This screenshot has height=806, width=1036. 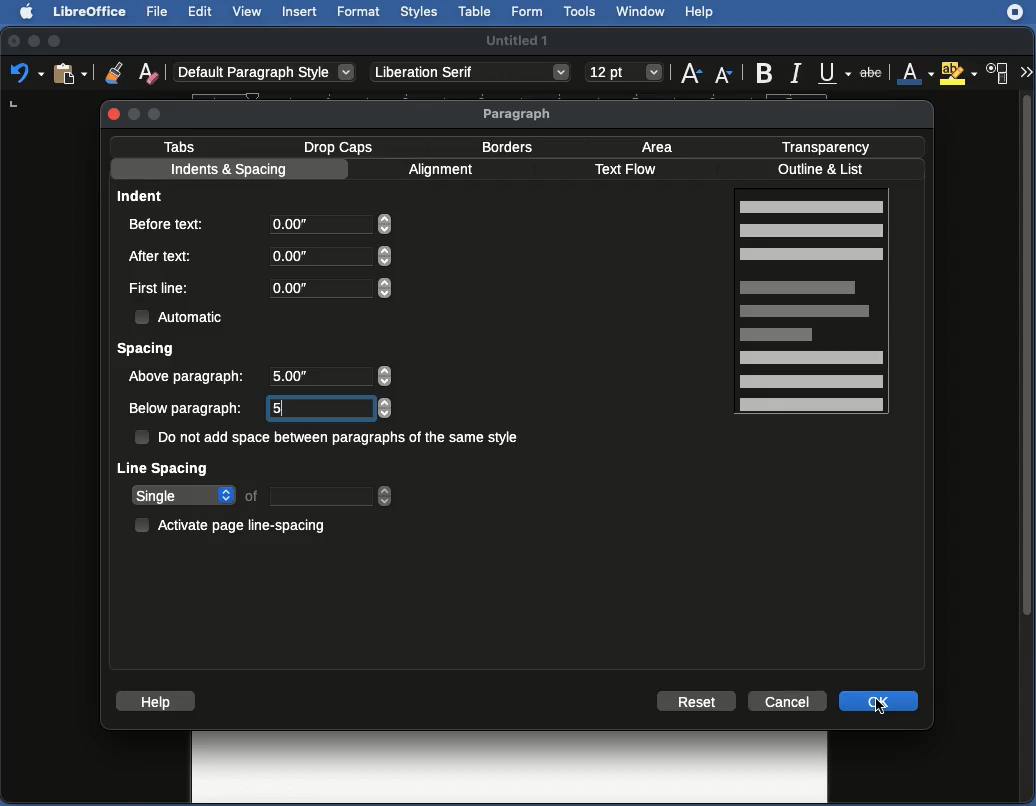 What do you see at coordinates (143, 195) in the screenshot?
I see `Indent` at bounding box center [143, 195].